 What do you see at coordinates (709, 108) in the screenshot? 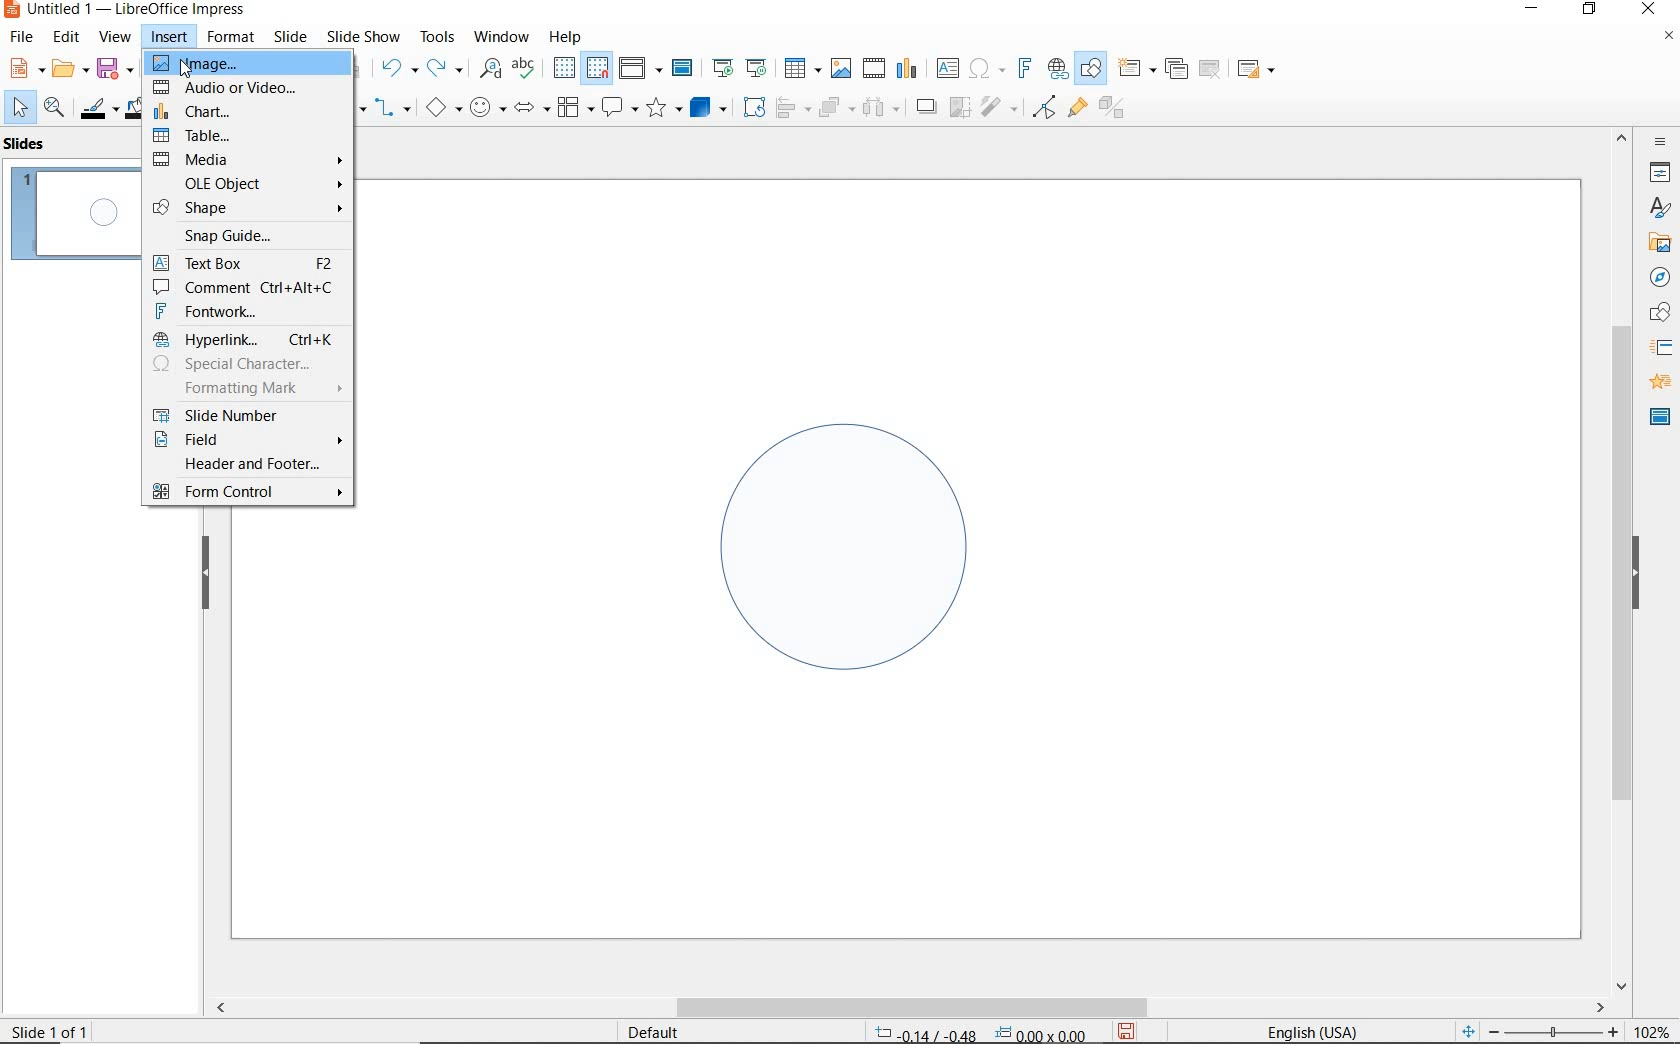
I see `3d objects` at bounding box center [709, 108].